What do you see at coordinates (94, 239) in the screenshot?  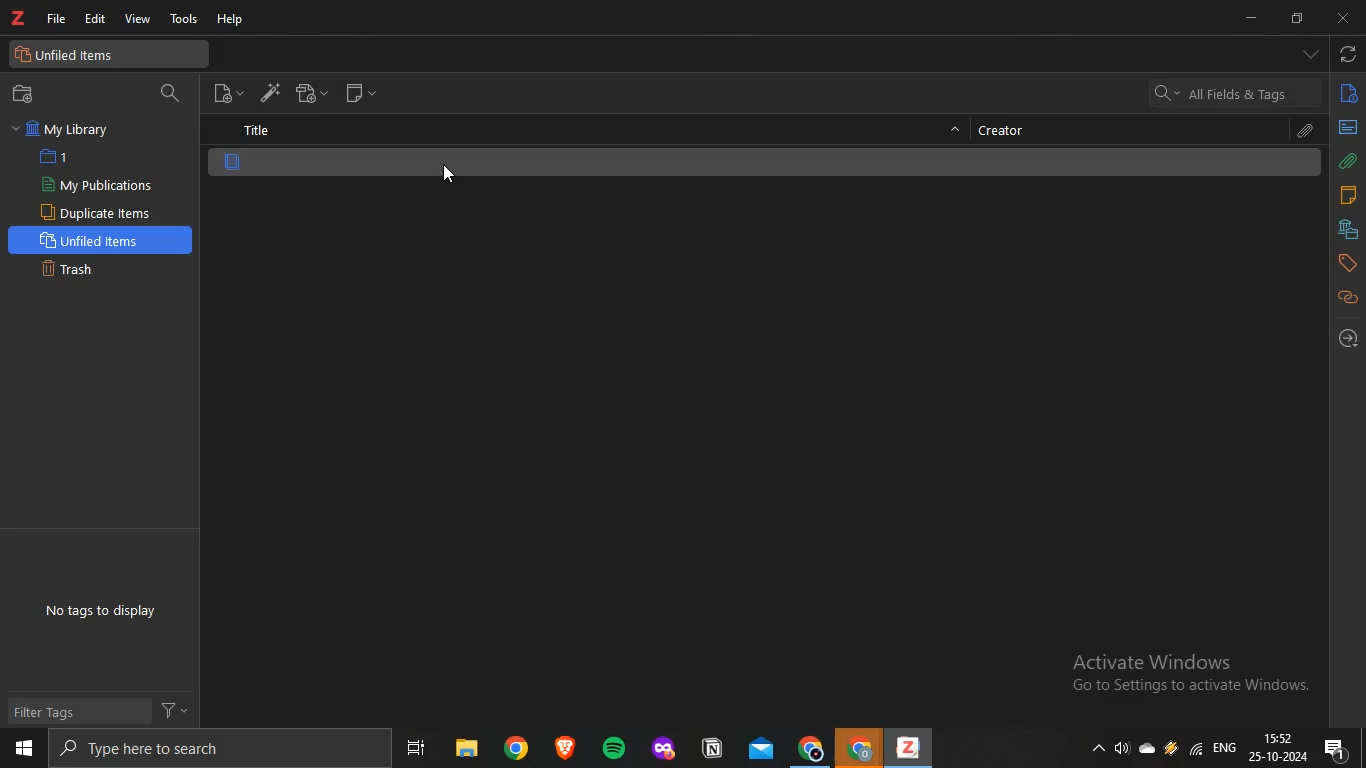 I see `Unfiled Items` at bounding box center [94, 239].